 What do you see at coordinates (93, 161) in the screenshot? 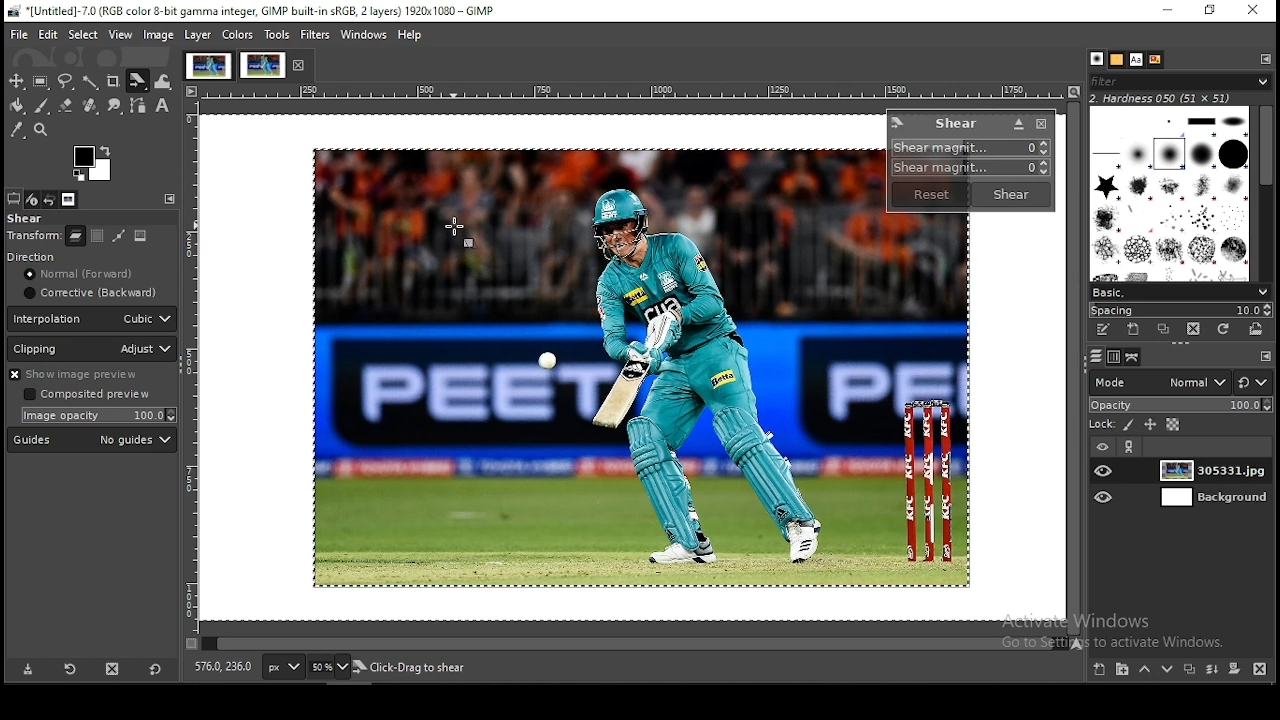
I see `colors` at bounding box center [93, 161].